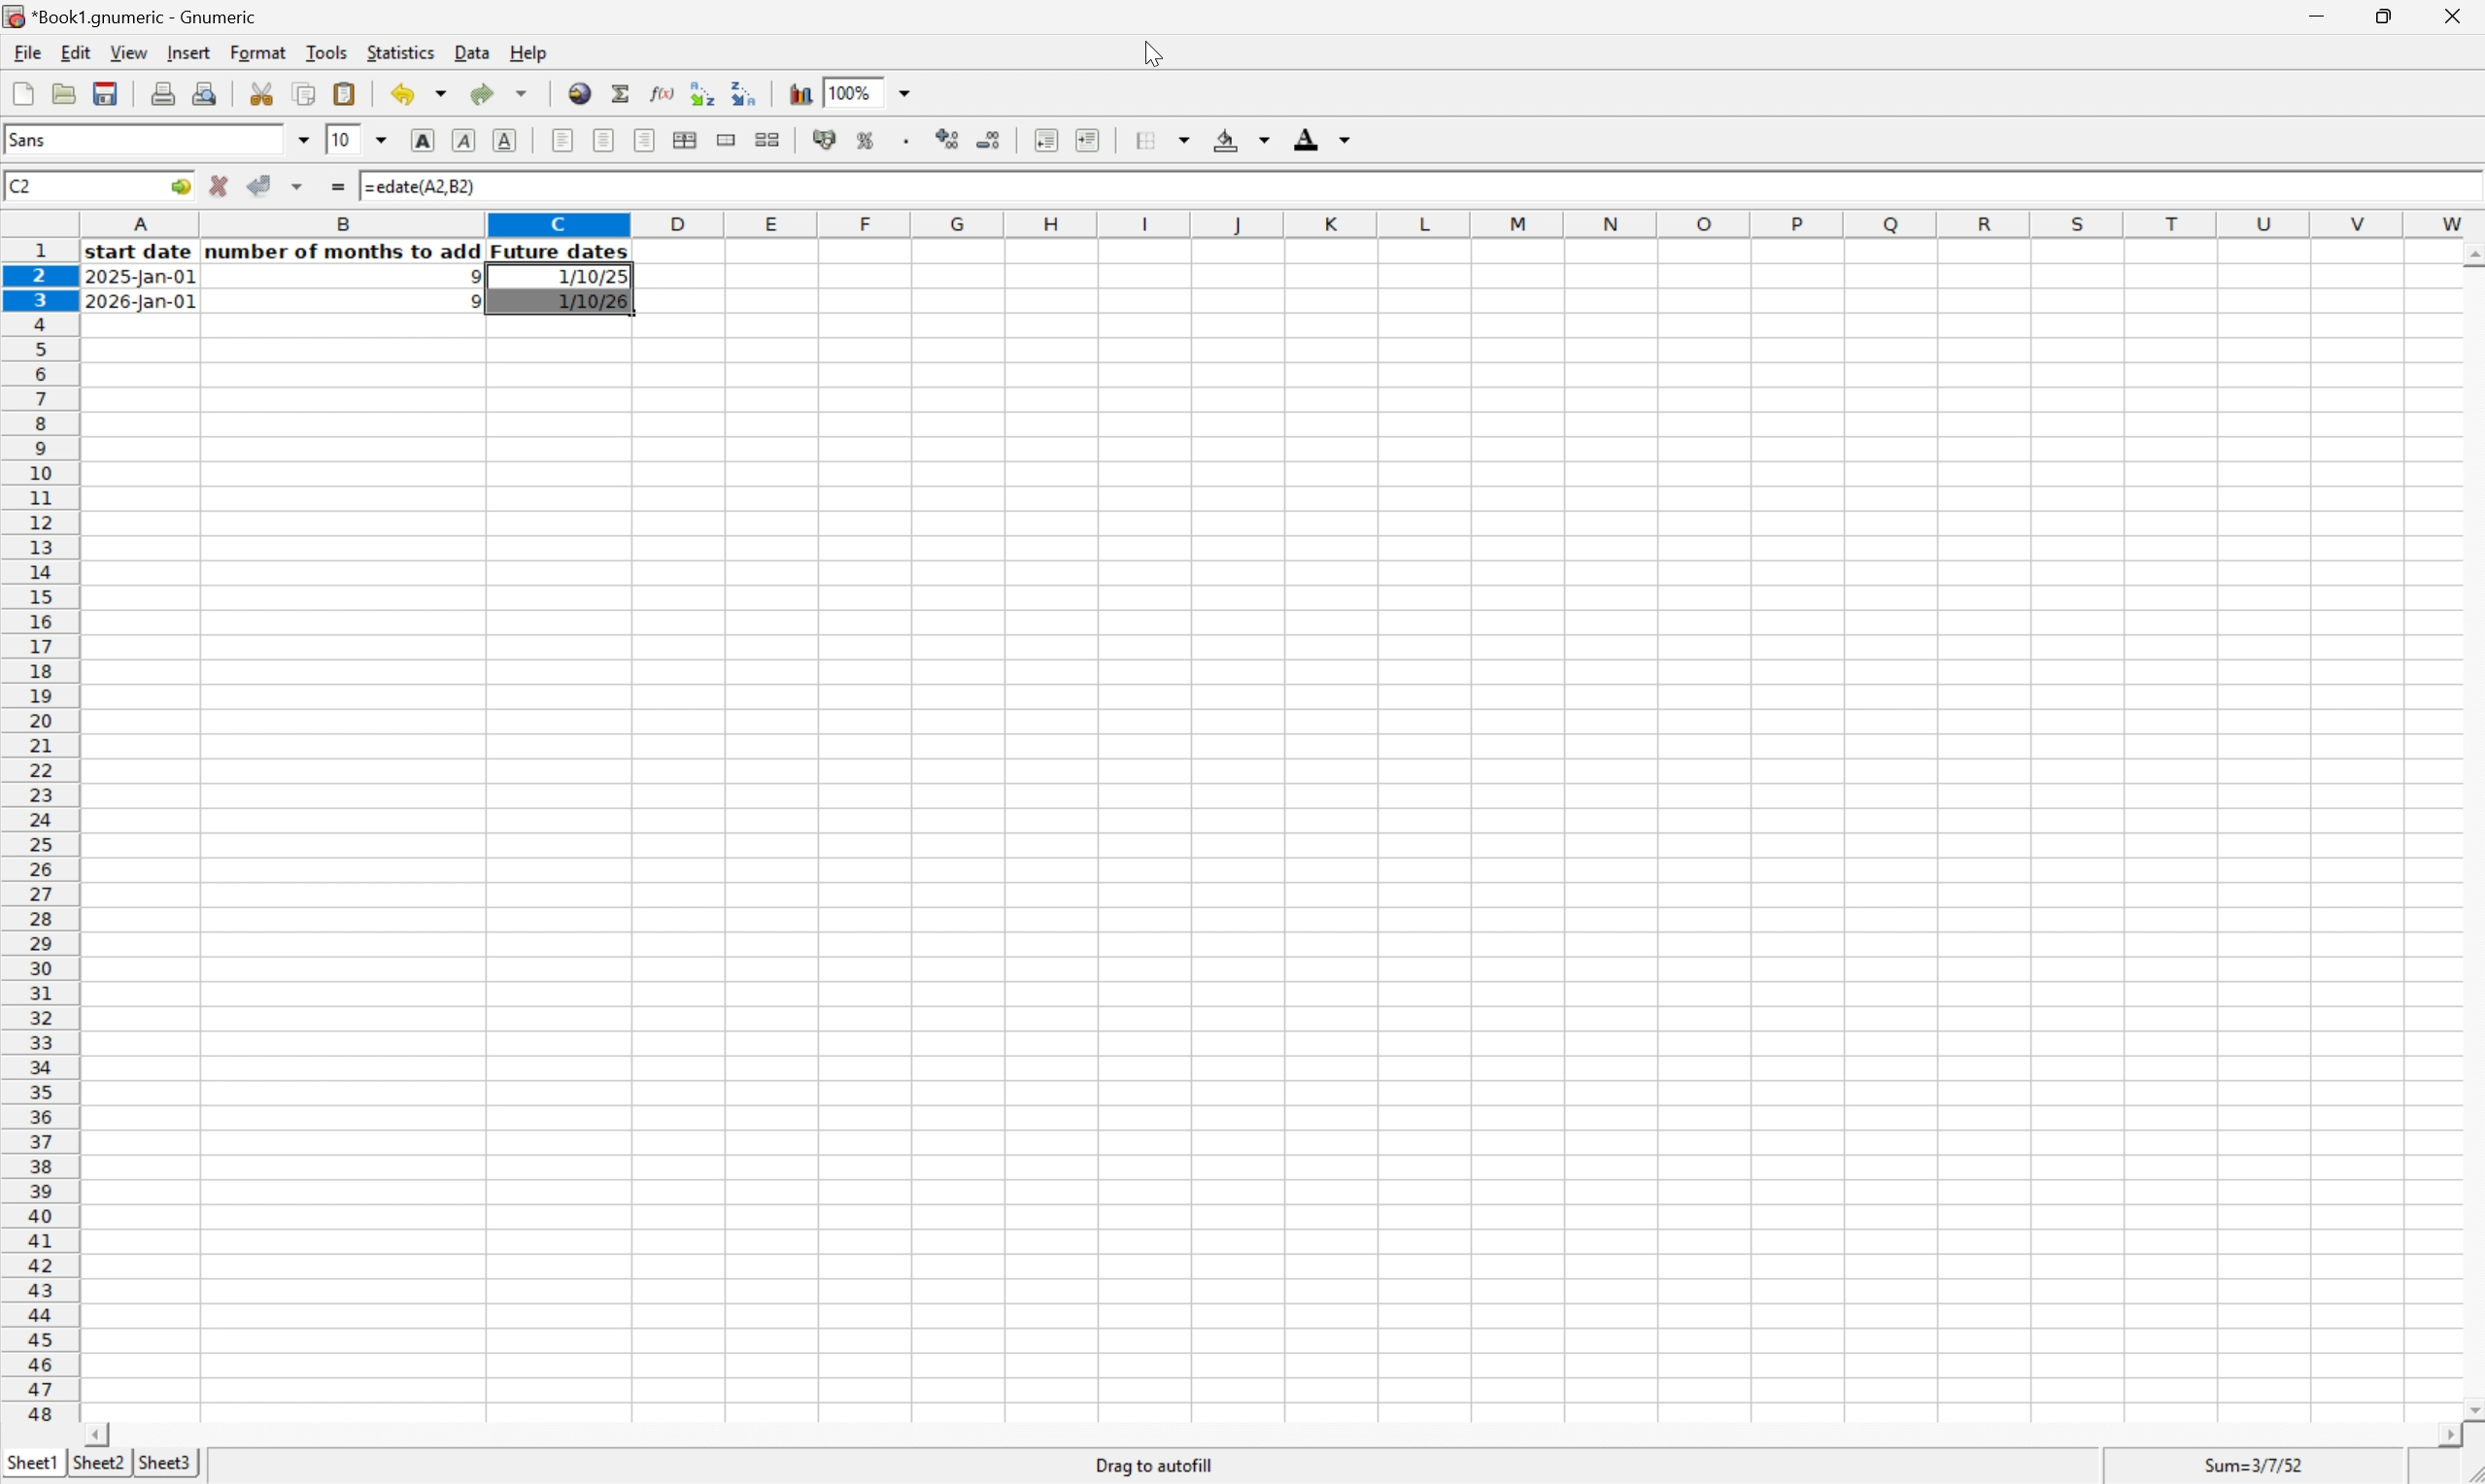 Image resolution: width=2485 pixels, height=1484 pixels. What do you see at coordinates (2455, 12) in the screenshot?
I see `Close` at bounding box center [2455, 12].